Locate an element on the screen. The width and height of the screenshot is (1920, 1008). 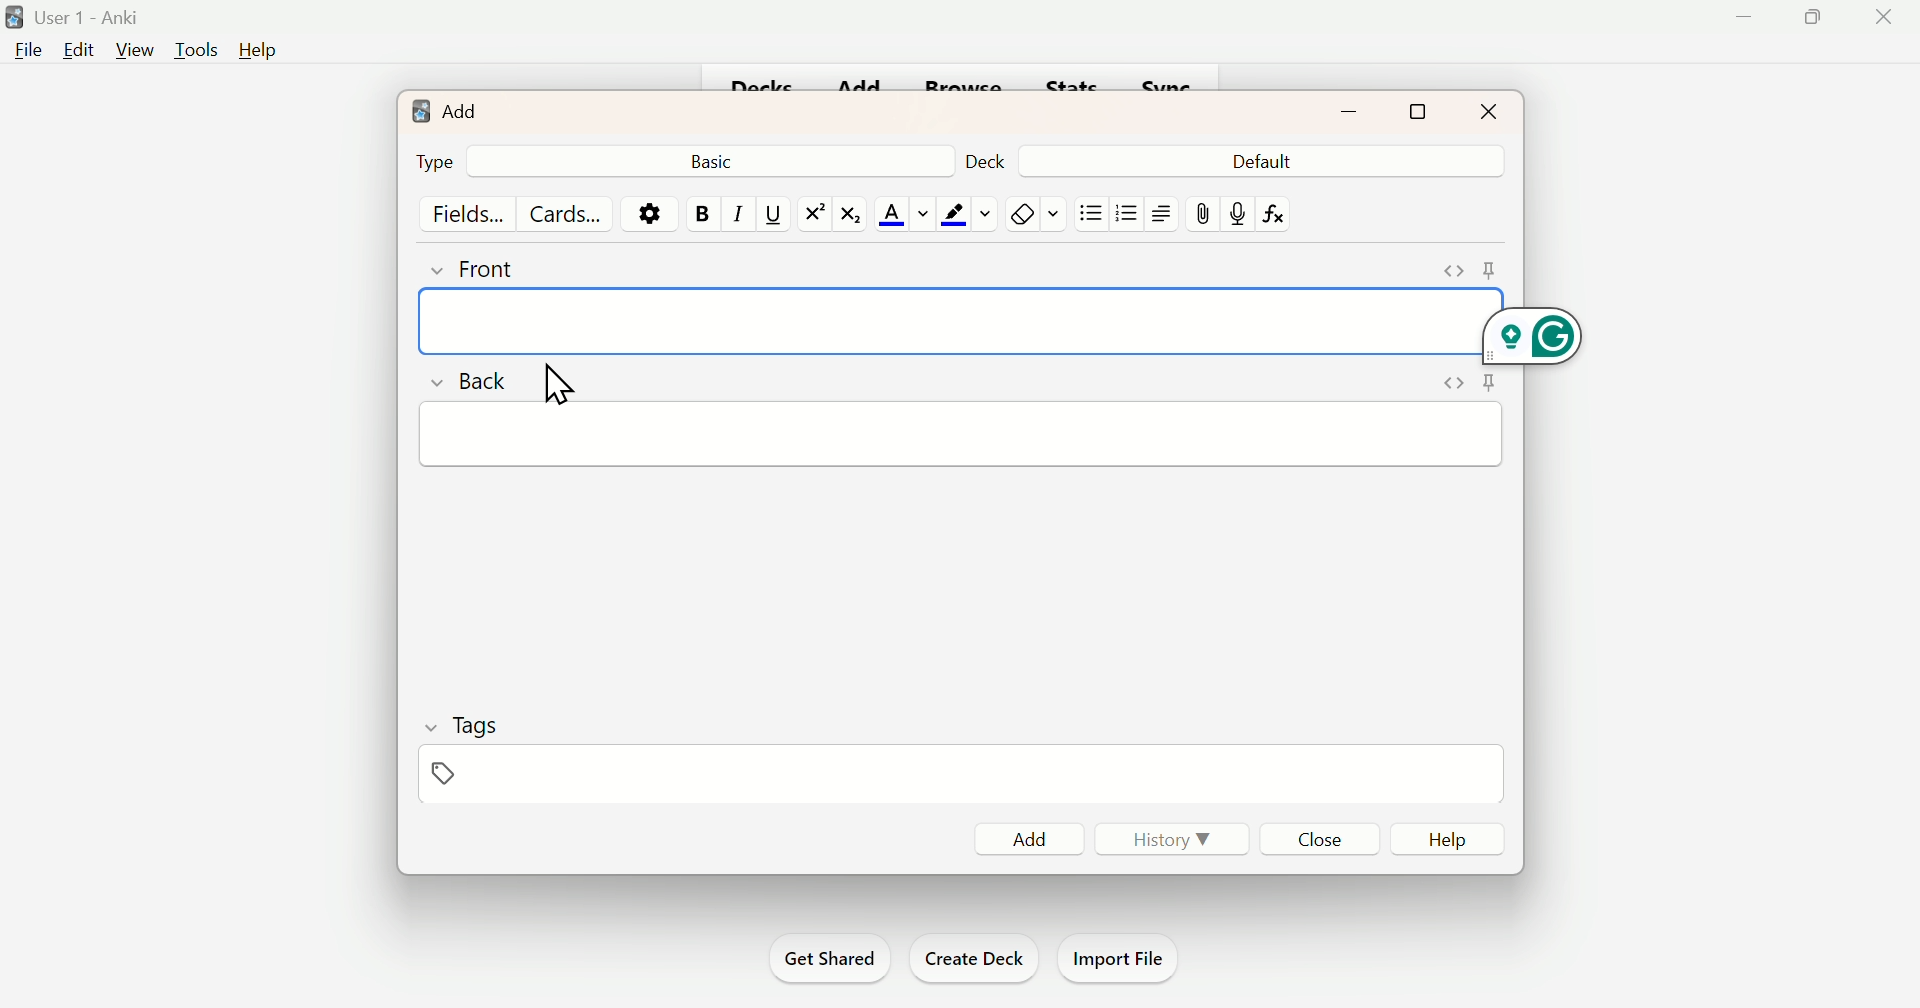
fx is located at coordinates (1281, 213).